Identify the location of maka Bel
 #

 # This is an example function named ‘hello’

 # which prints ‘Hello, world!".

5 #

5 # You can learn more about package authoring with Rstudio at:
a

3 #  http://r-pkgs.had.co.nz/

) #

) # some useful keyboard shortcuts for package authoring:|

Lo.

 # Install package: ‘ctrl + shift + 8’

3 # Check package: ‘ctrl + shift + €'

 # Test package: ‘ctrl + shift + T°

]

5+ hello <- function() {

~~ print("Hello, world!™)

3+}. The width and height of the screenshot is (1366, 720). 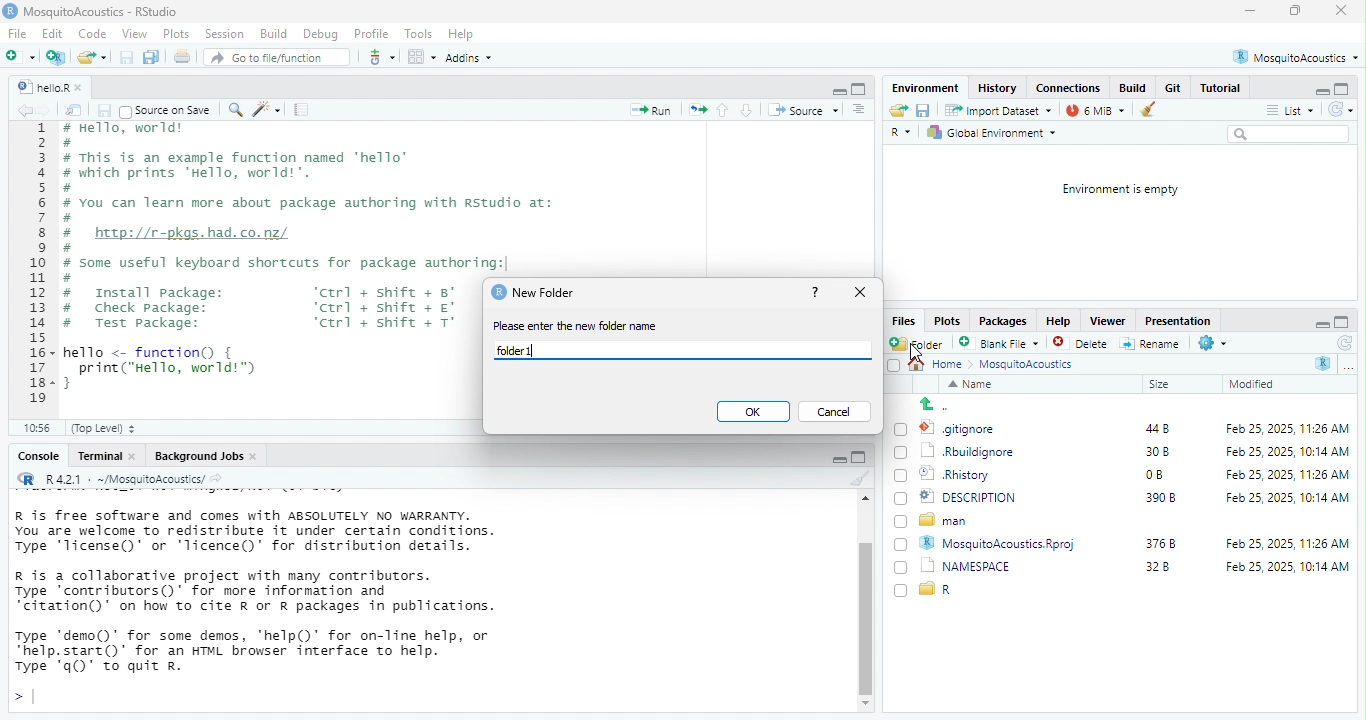
(268, 263).